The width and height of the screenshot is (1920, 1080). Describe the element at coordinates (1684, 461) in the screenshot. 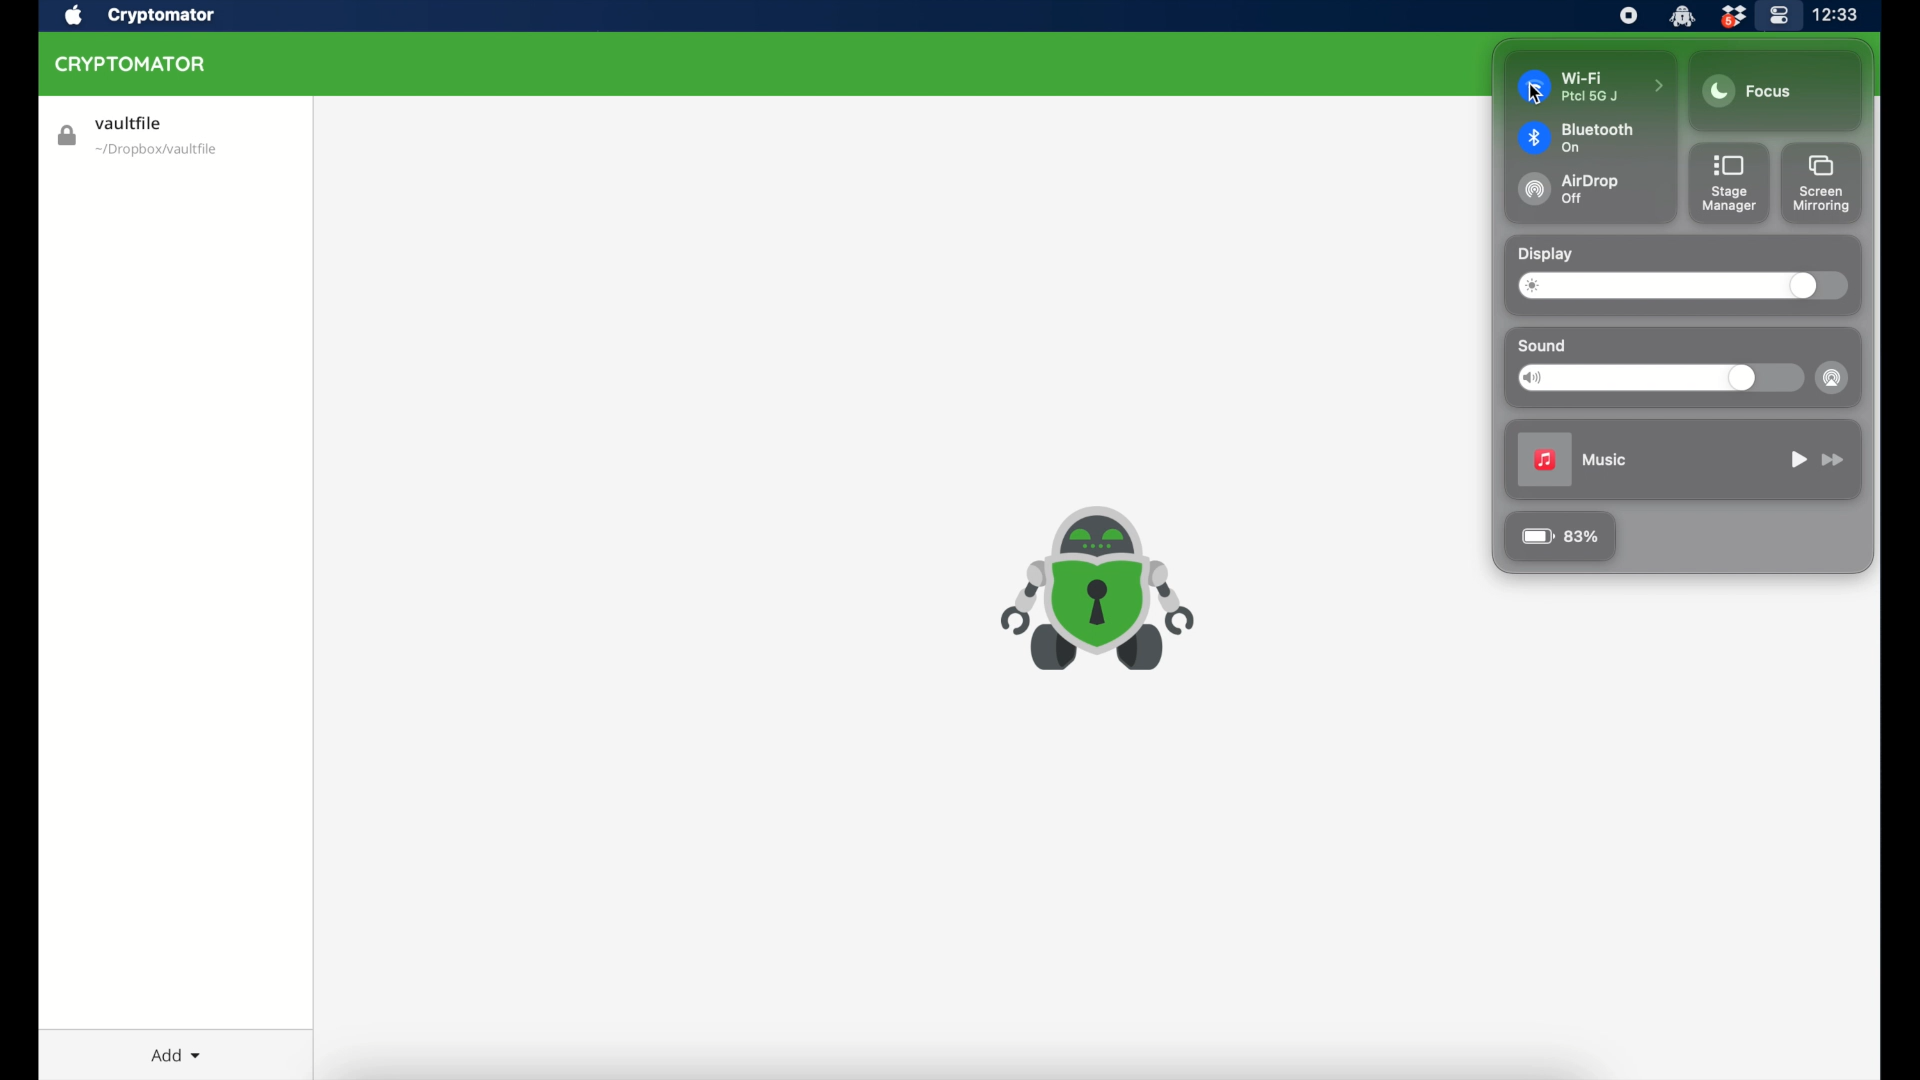

I see `music` at that location.